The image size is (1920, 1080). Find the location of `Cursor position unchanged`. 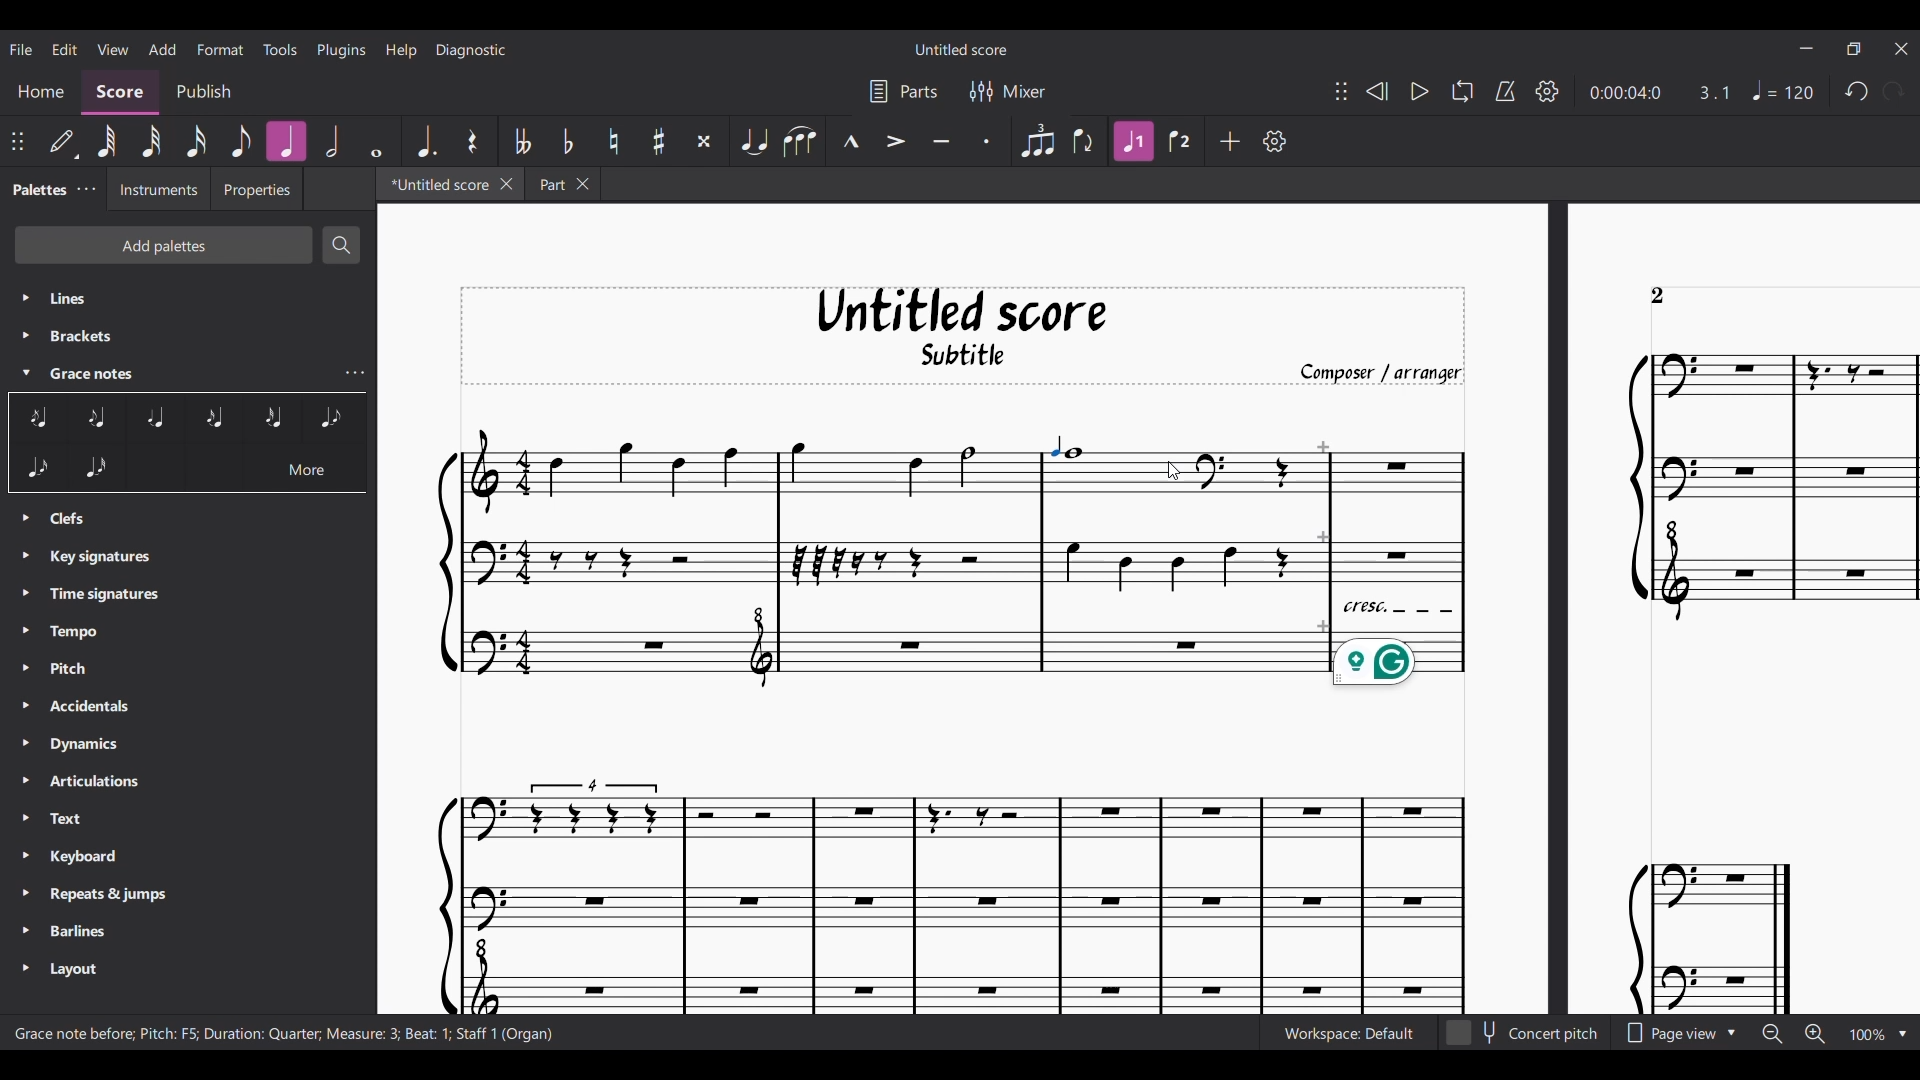

Cursor position unchanged is located at coordinates (1174, 470).